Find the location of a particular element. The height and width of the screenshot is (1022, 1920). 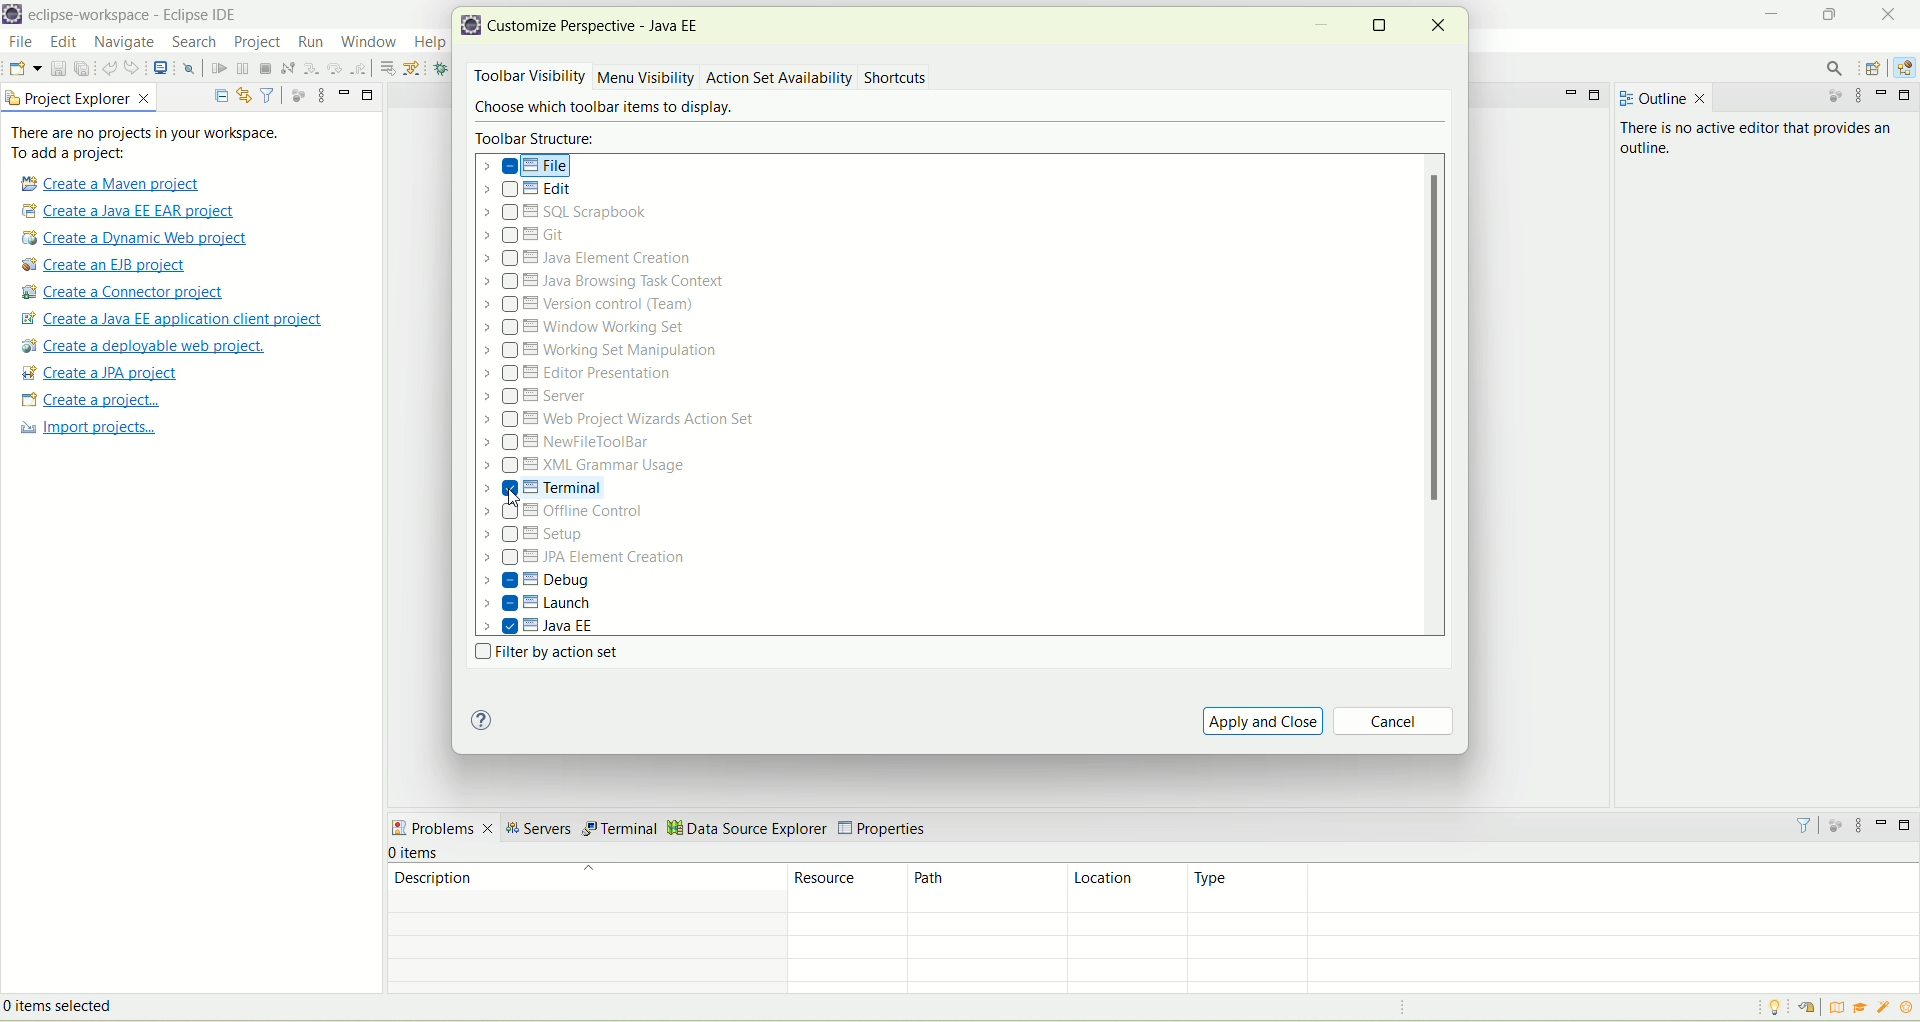

outline is located at coordinates (1659, 95).